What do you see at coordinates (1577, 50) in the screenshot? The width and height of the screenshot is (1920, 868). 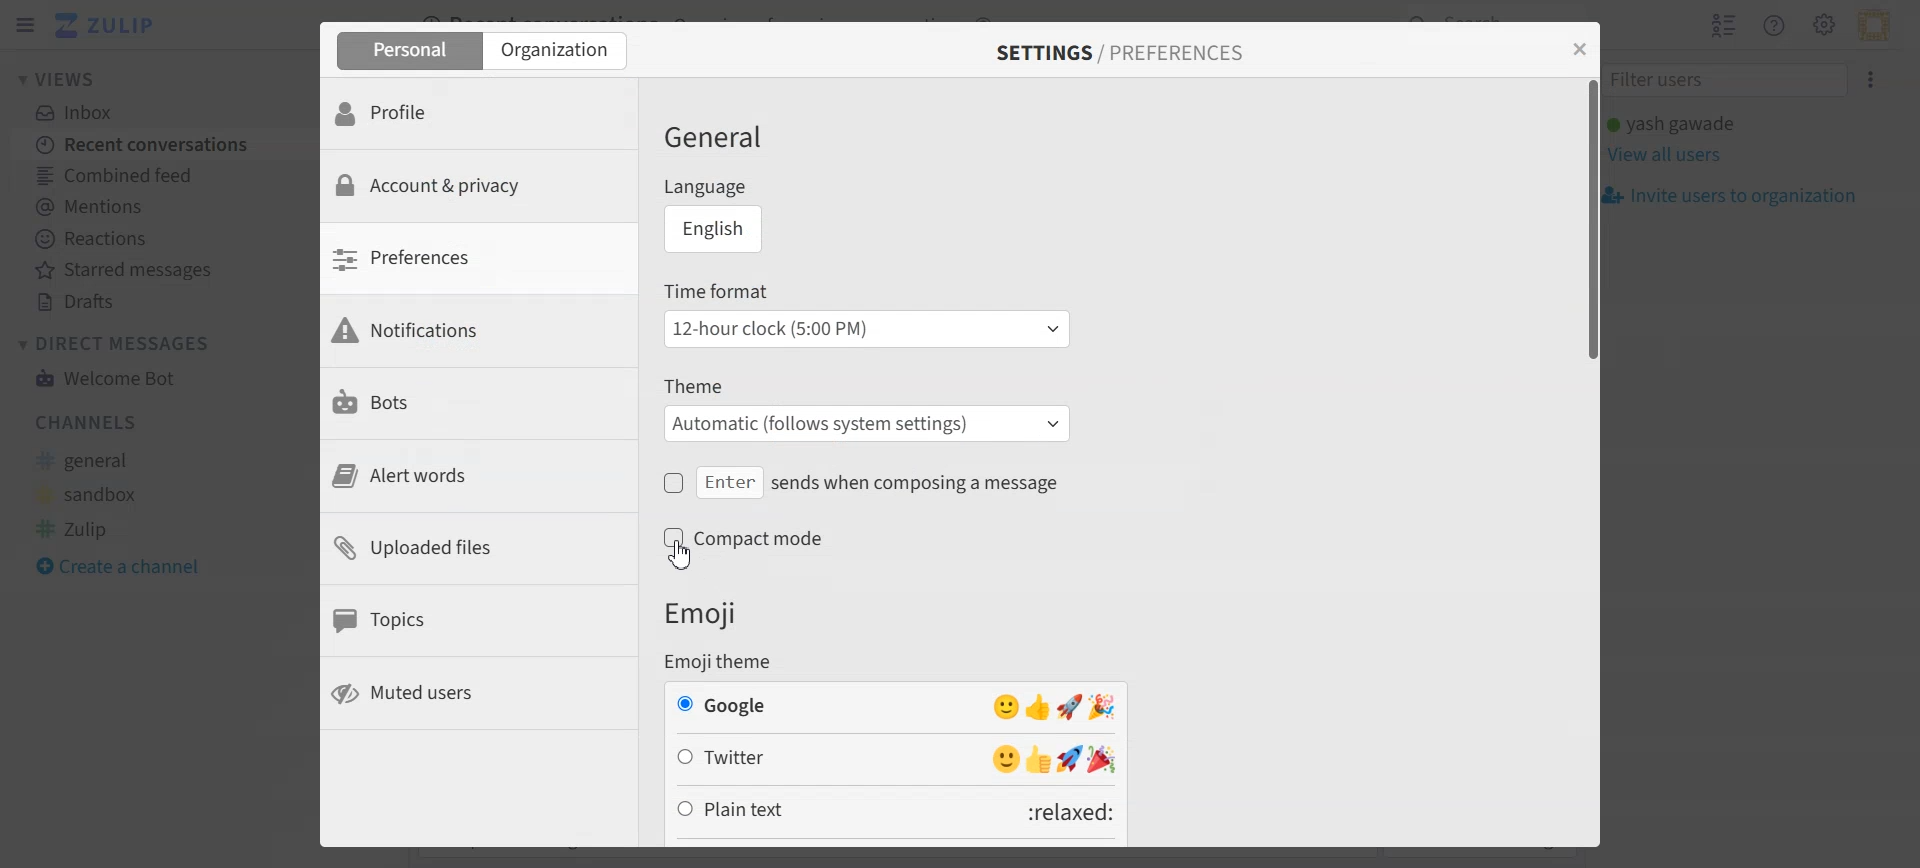 I see `Close` at bounding box center [1577, 50].